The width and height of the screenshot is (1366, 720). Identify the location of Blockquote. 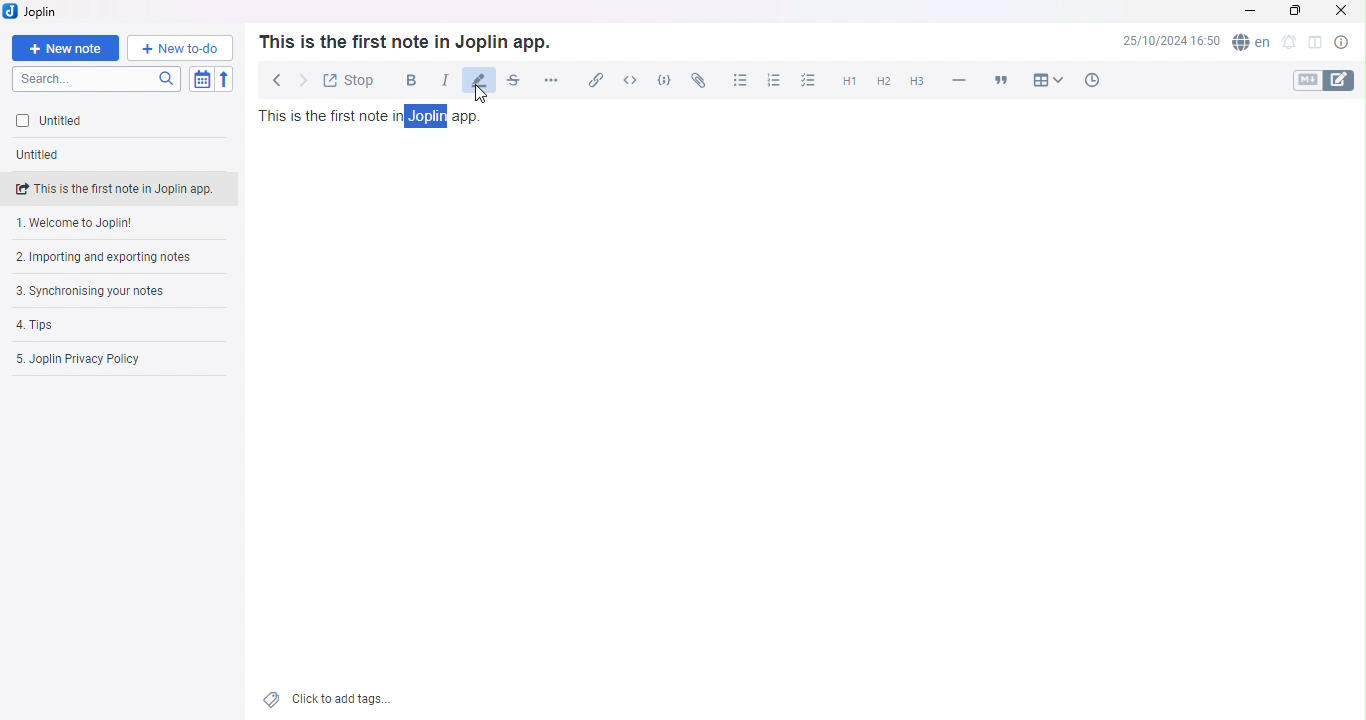
(1004, 78).